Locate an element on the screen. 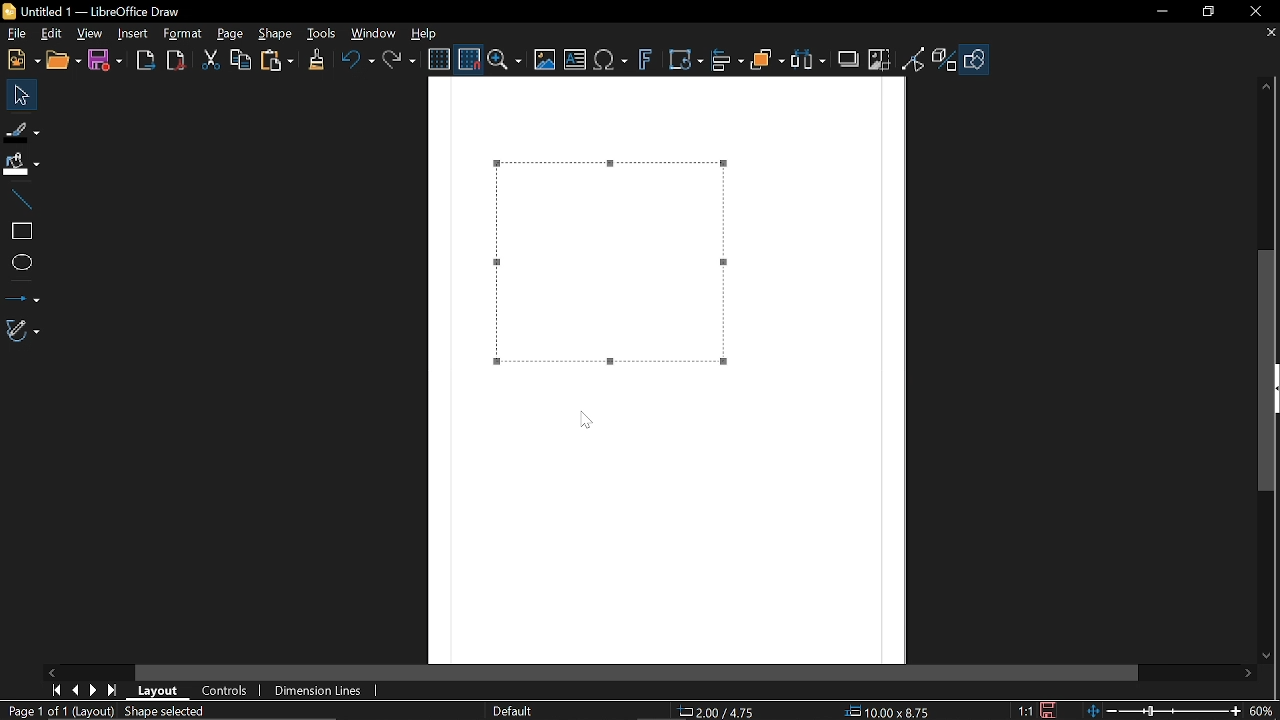 The image size is (1280, 720). Toggle point of view is located at coordinates (914, 60).